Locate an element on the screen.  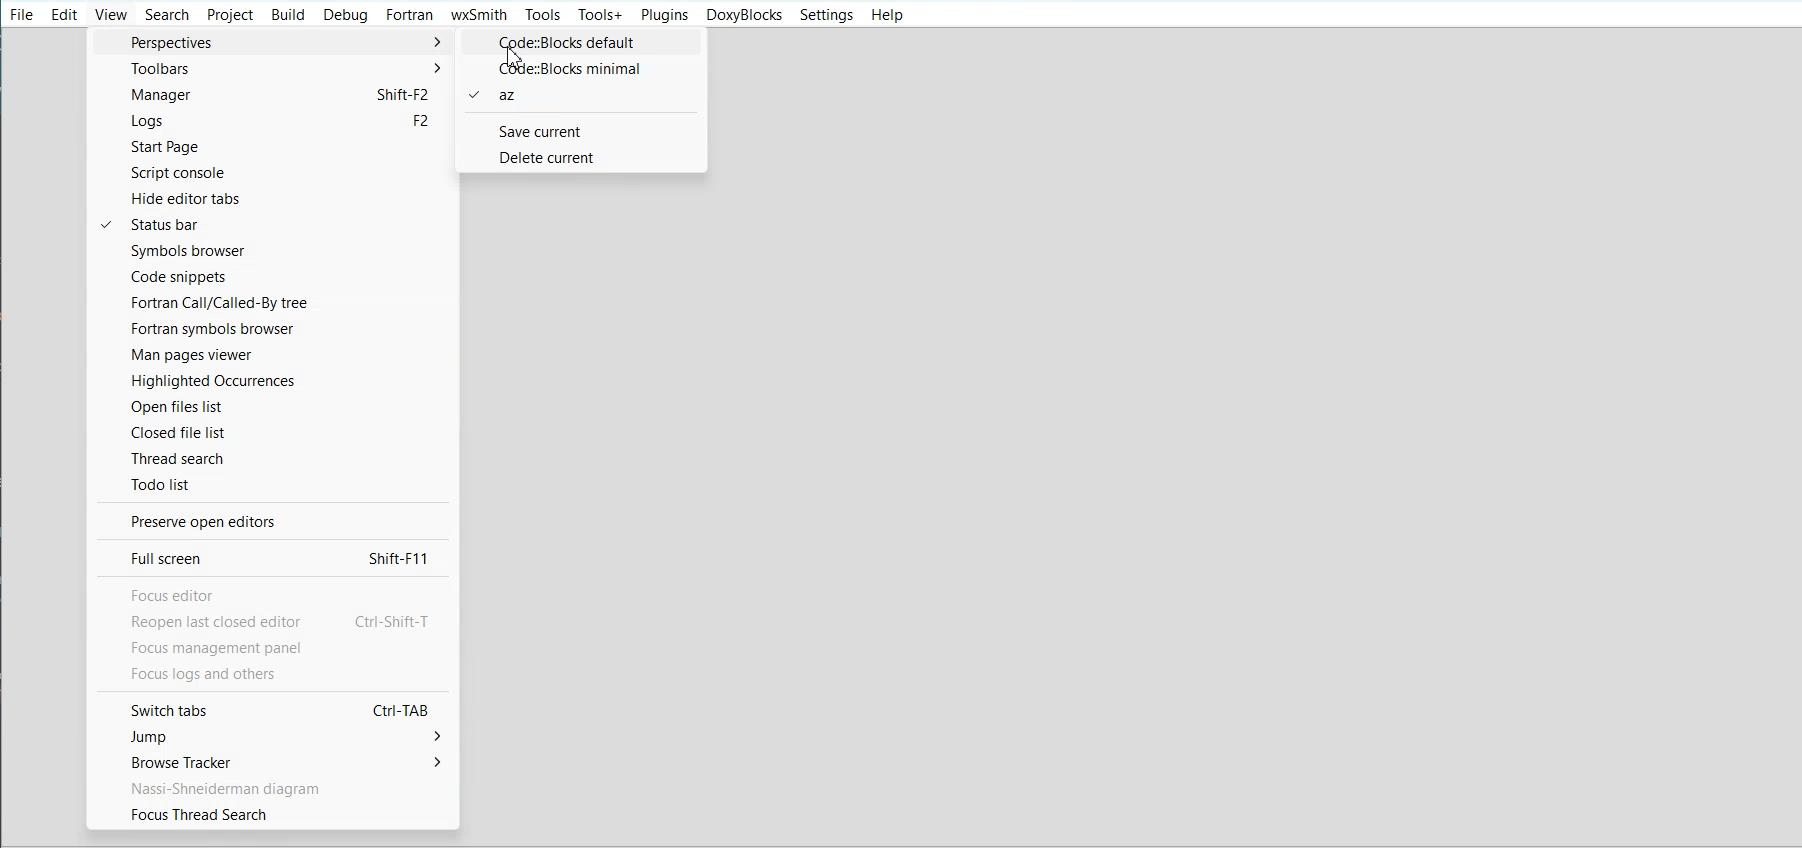
Help is located at coordinates (885, 16).